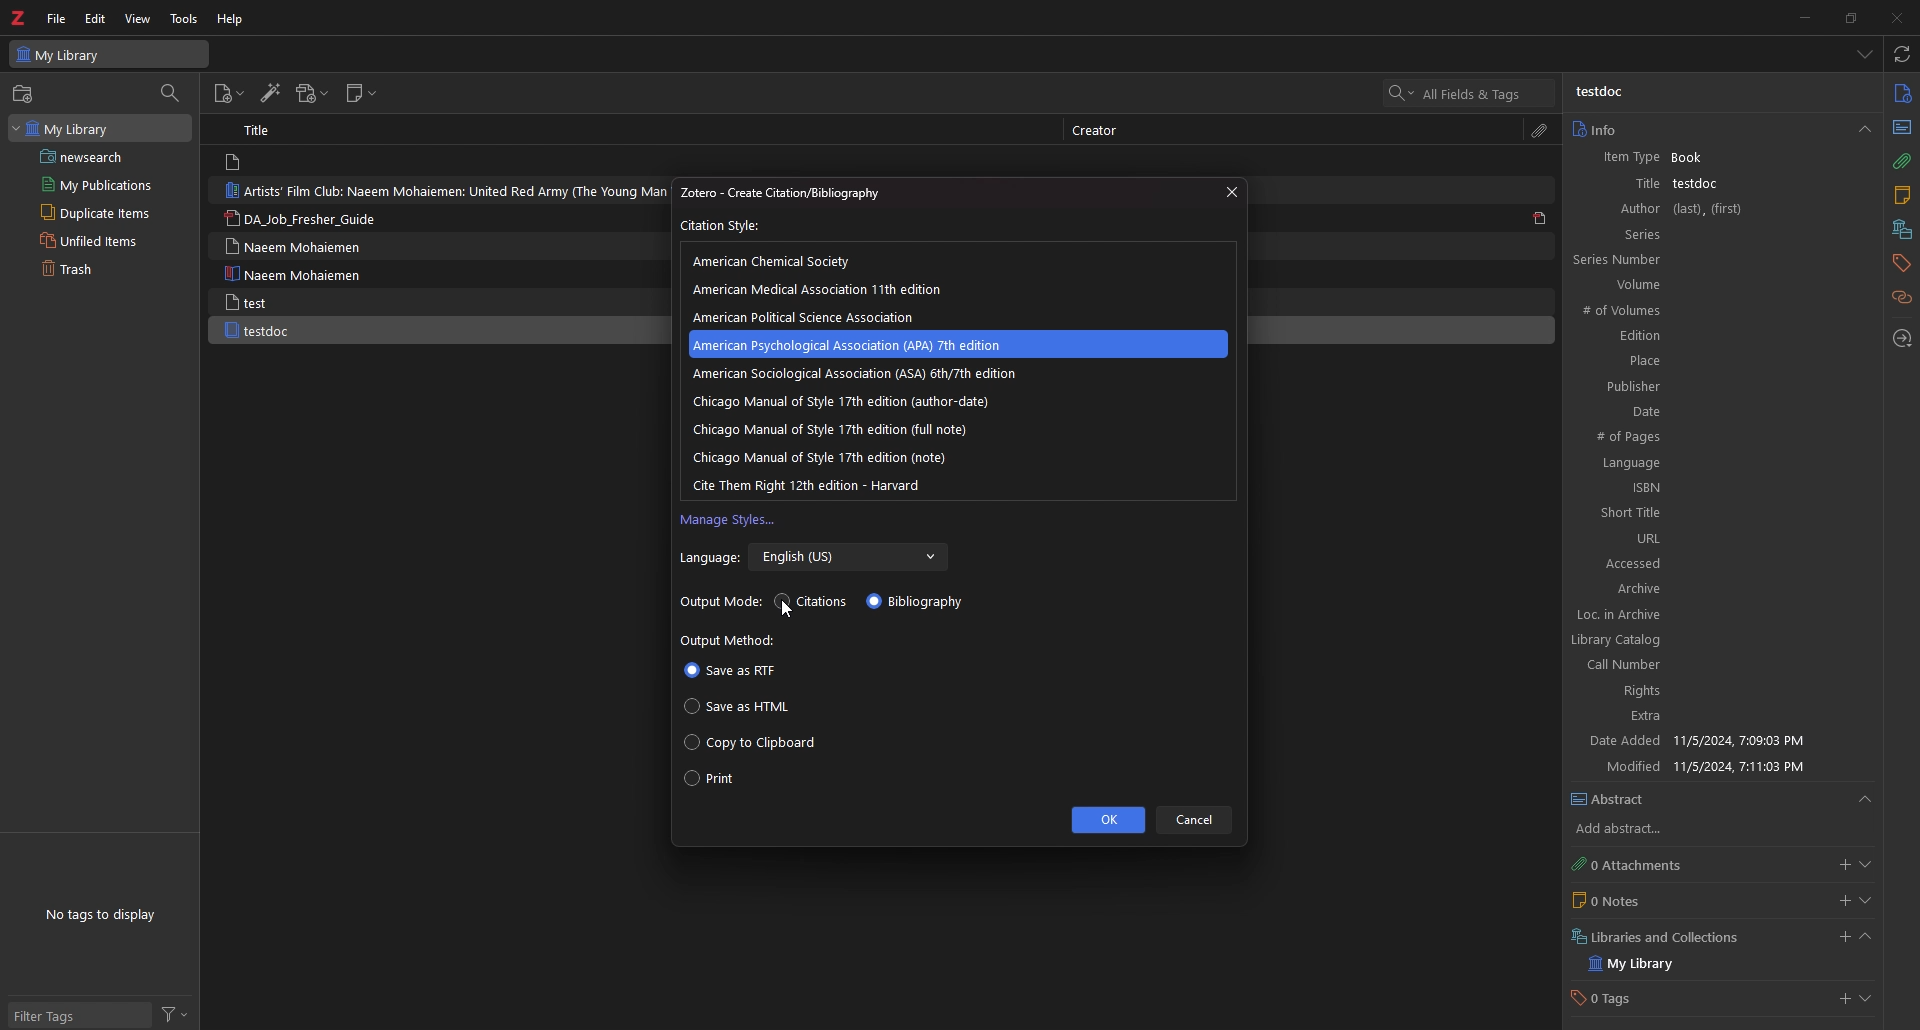 The width and height of the screenshot is (1920, 1030). What do you see at coordinates (1623, 1000) in the screenshot?
I see `0 Tags` at bounding box center [1623, 1000].